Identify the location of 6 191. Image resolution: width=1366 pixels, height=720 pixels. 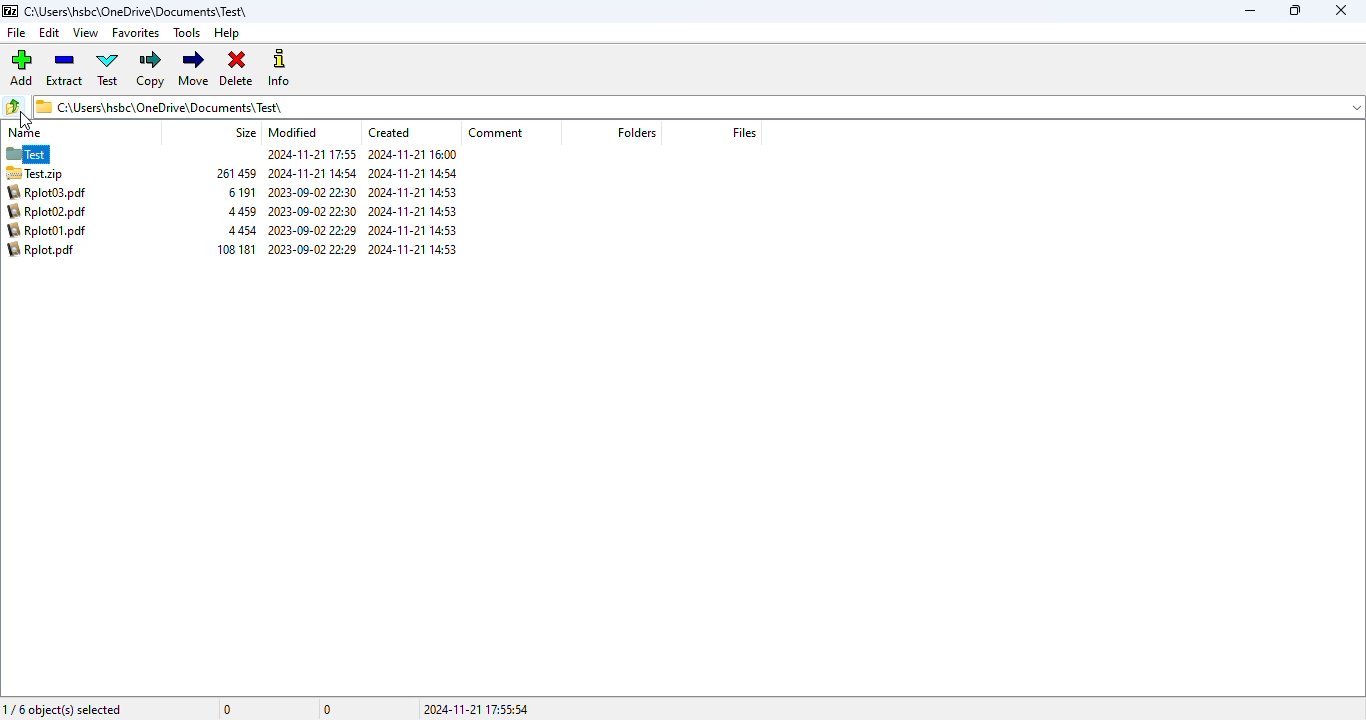
(241, 192).